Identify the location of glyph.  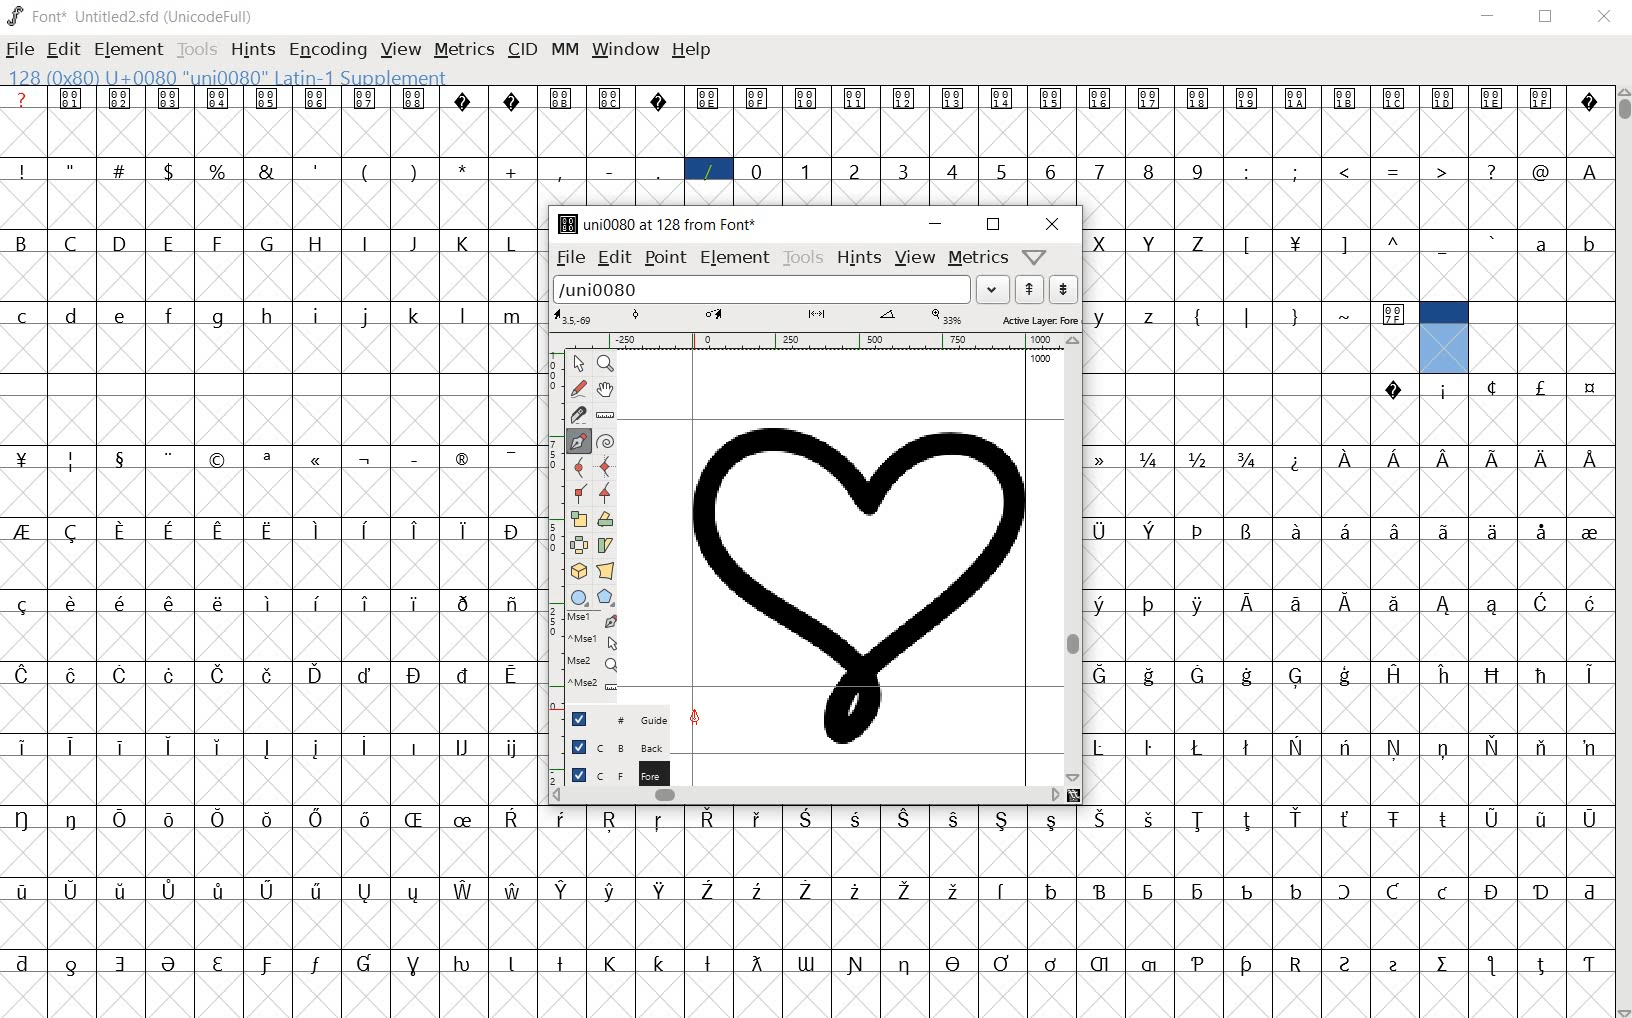
(1296, 171).